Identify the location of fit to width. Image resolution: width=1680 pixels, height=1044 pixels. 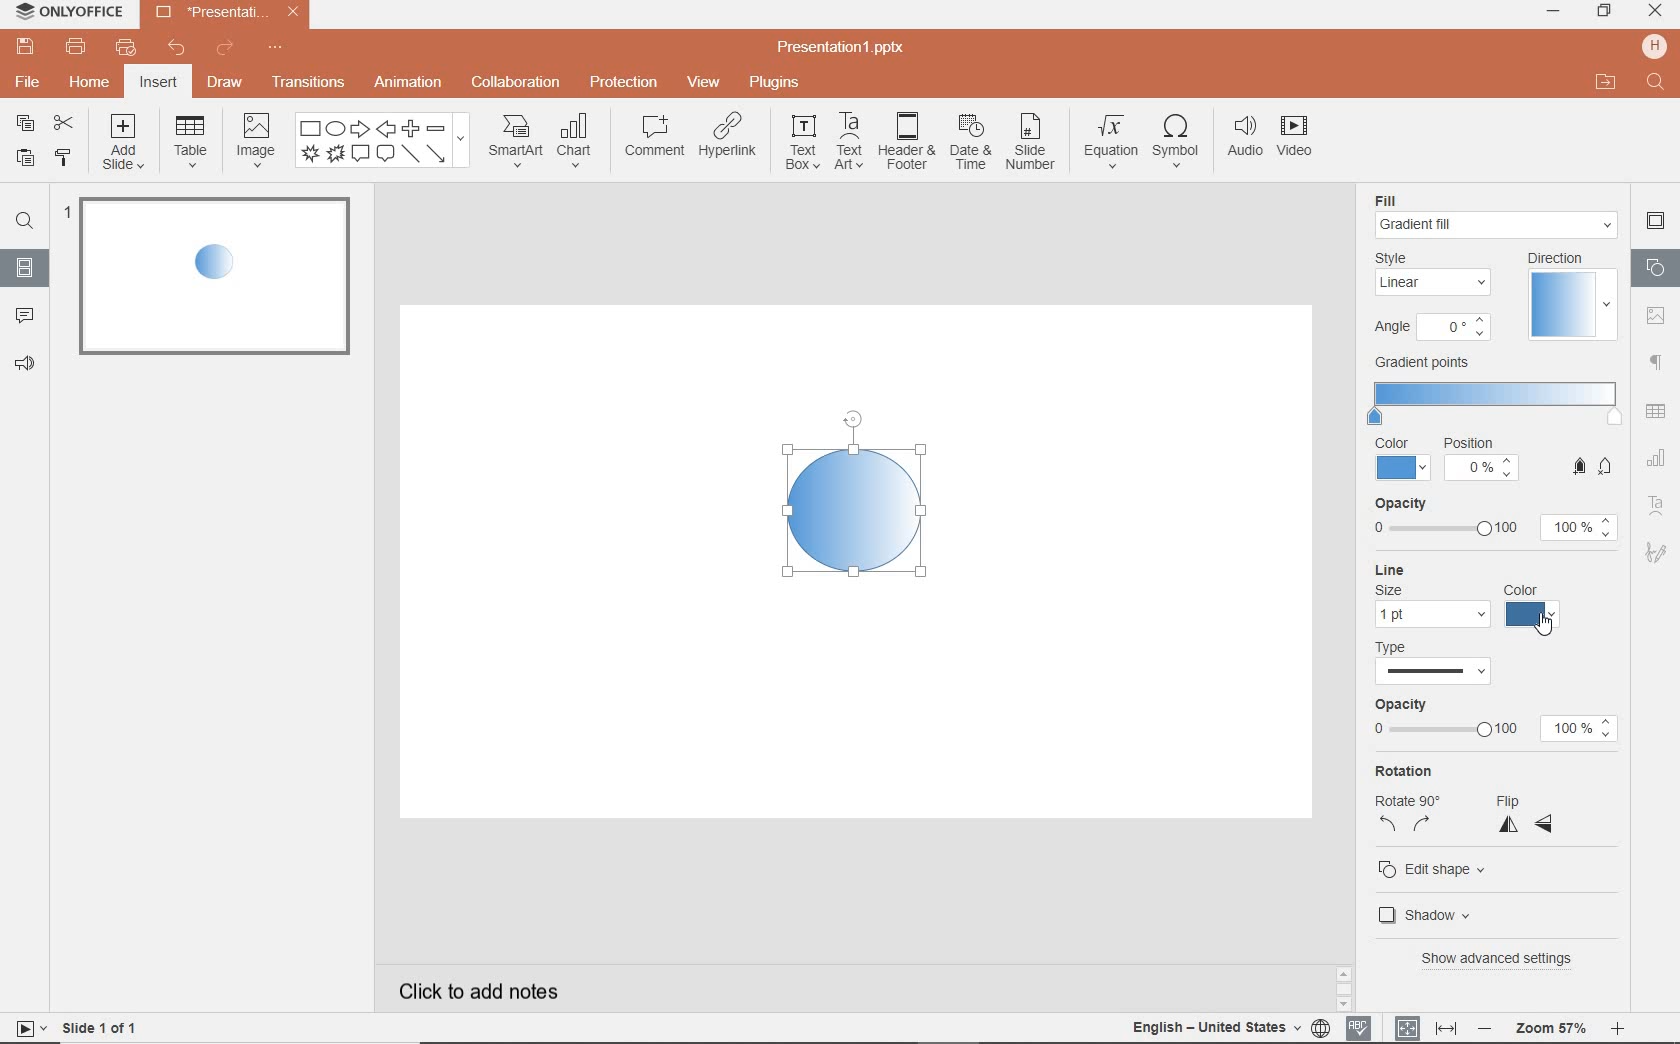
(1446, 1025).